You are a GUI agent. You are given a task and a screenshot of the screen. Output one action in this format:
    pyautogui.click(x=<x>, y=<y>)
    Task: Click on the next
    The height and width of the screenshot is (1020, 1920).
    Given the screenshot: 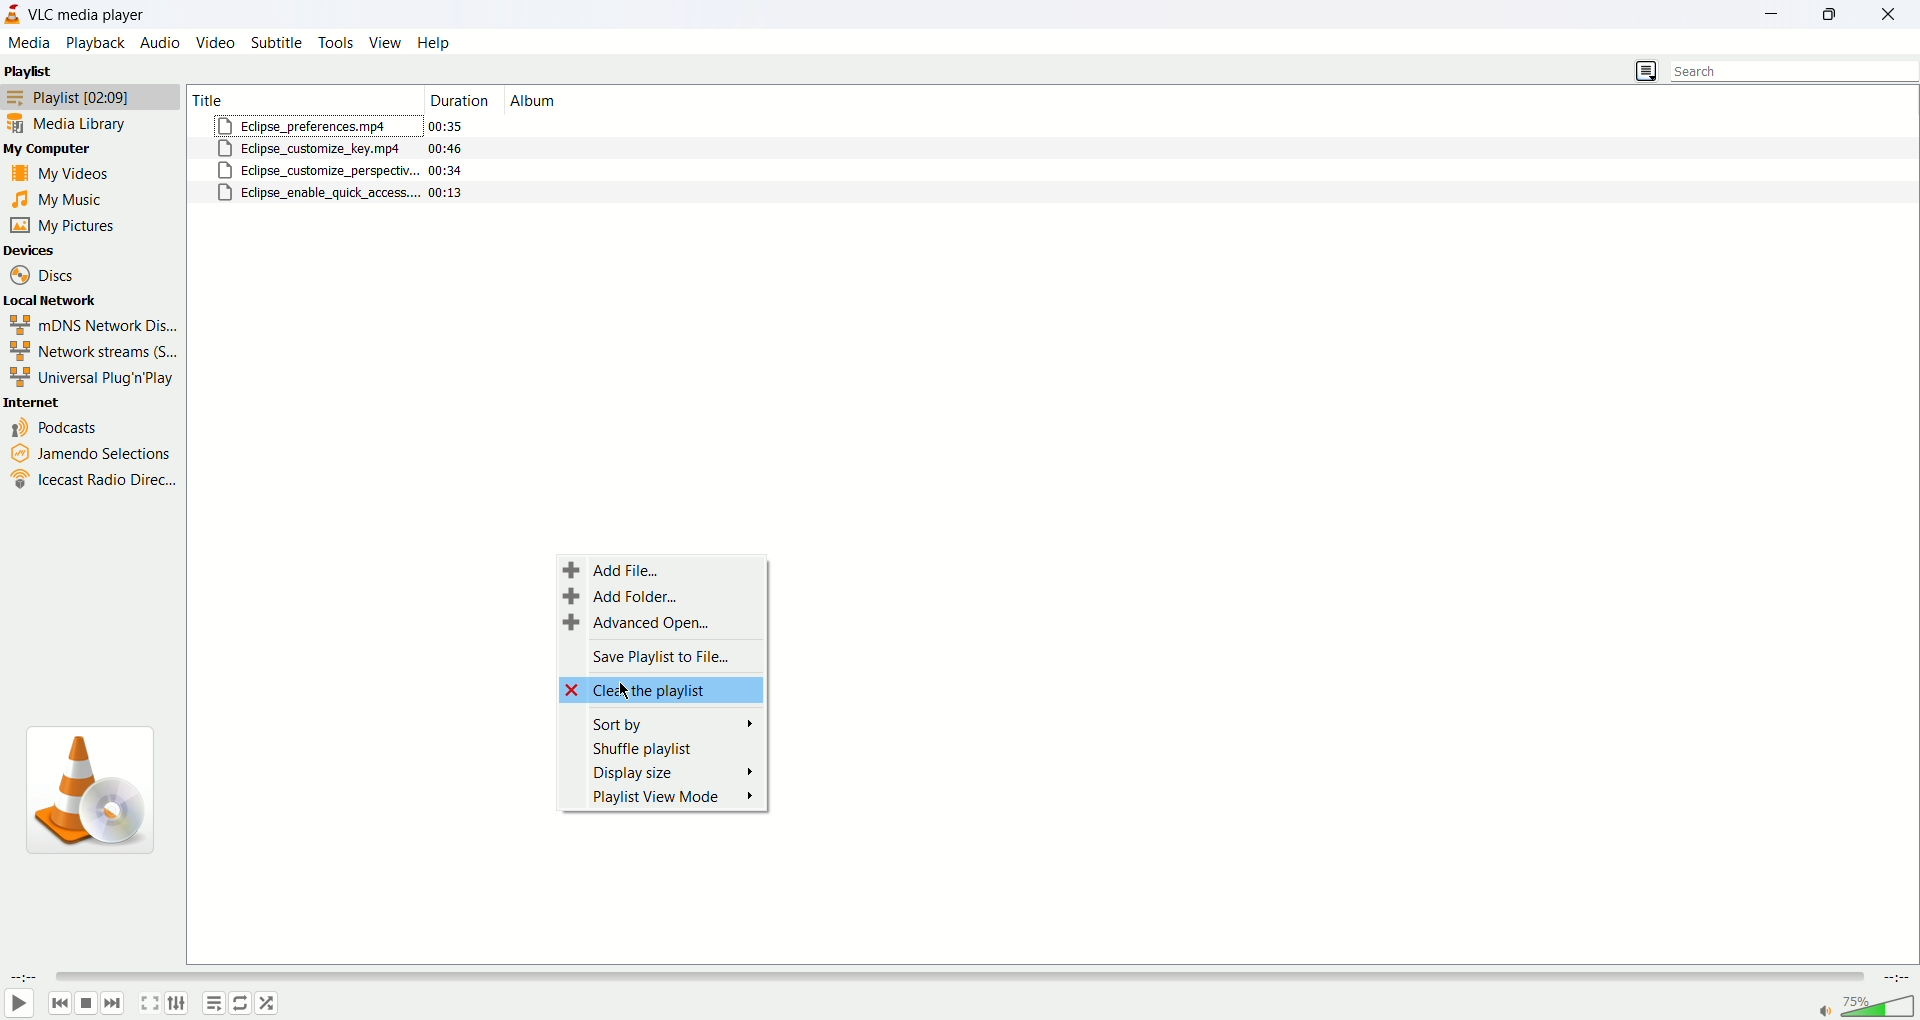 What is the action you would take?
    pyautogui.click(x=112, y=1004)
    